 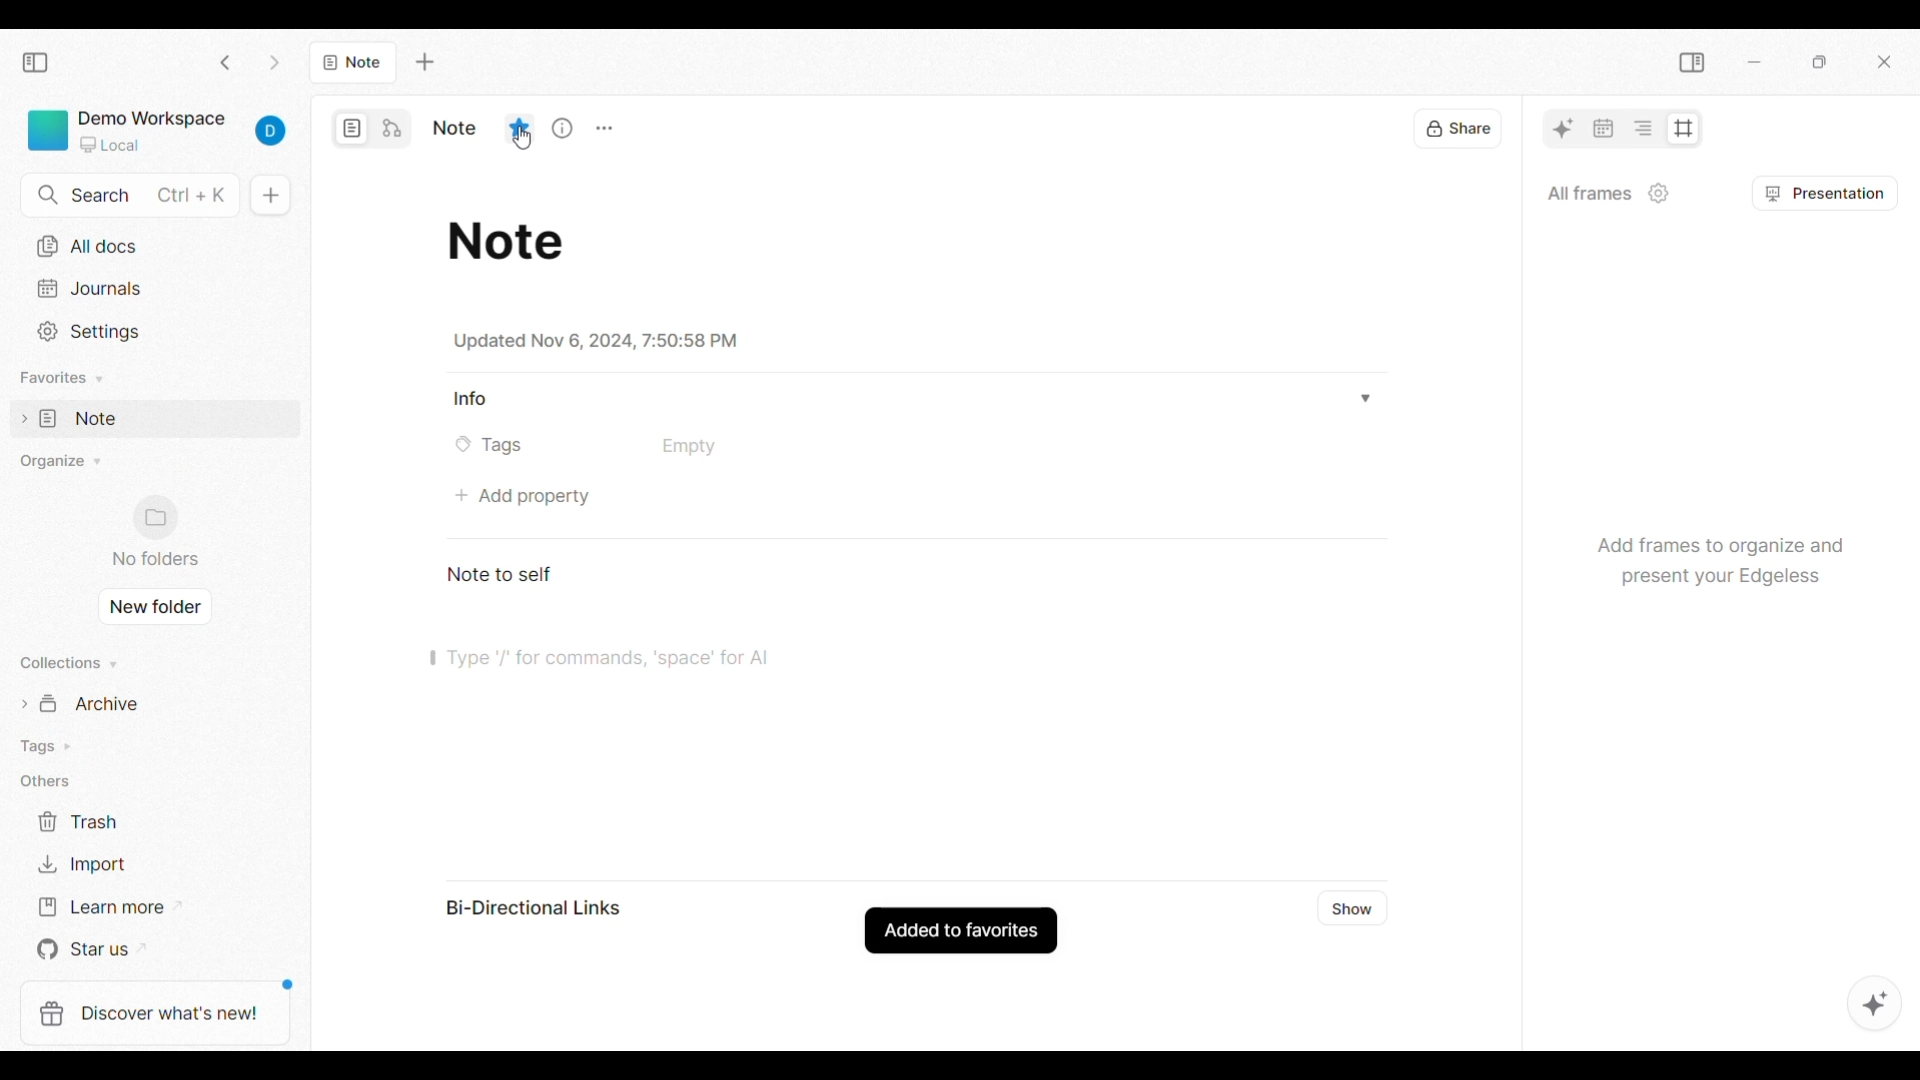 I want to click on Learn more, so click(x=119, y=909).